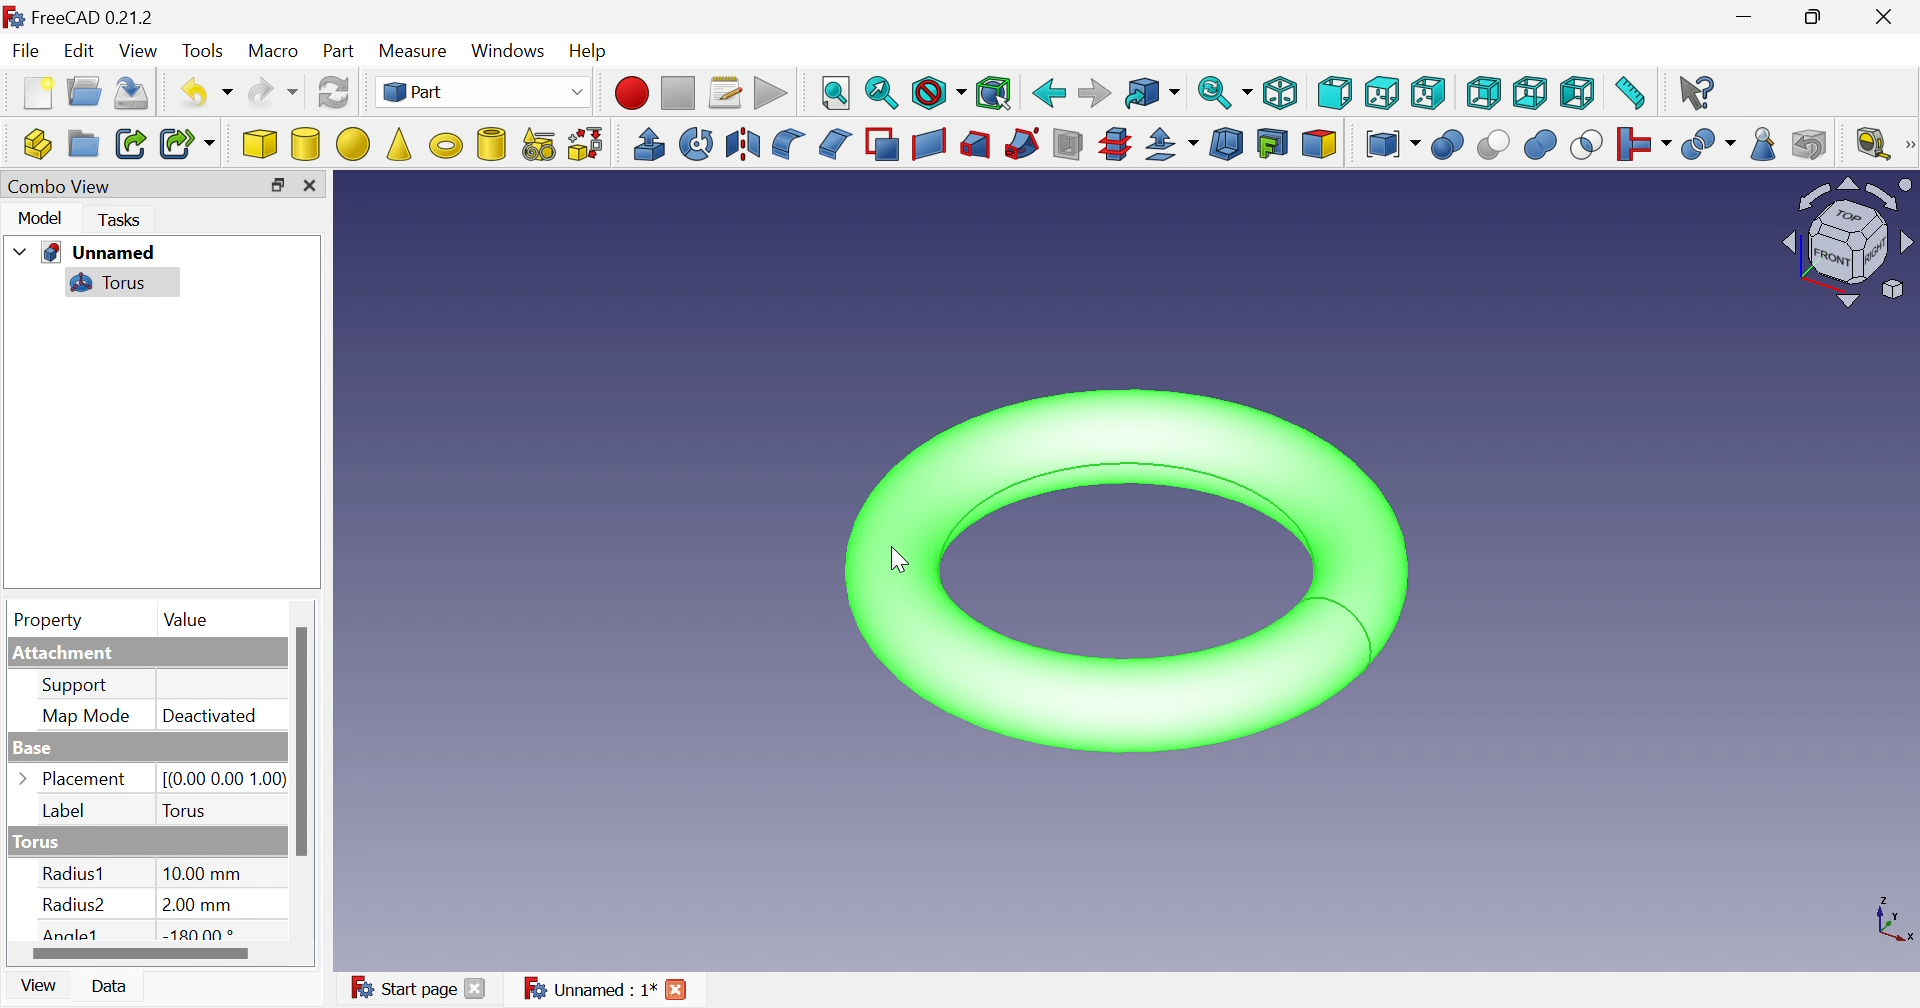 This screenshot has height=1008, width=1920. I want to click on Thickness, so click(1228, 145).